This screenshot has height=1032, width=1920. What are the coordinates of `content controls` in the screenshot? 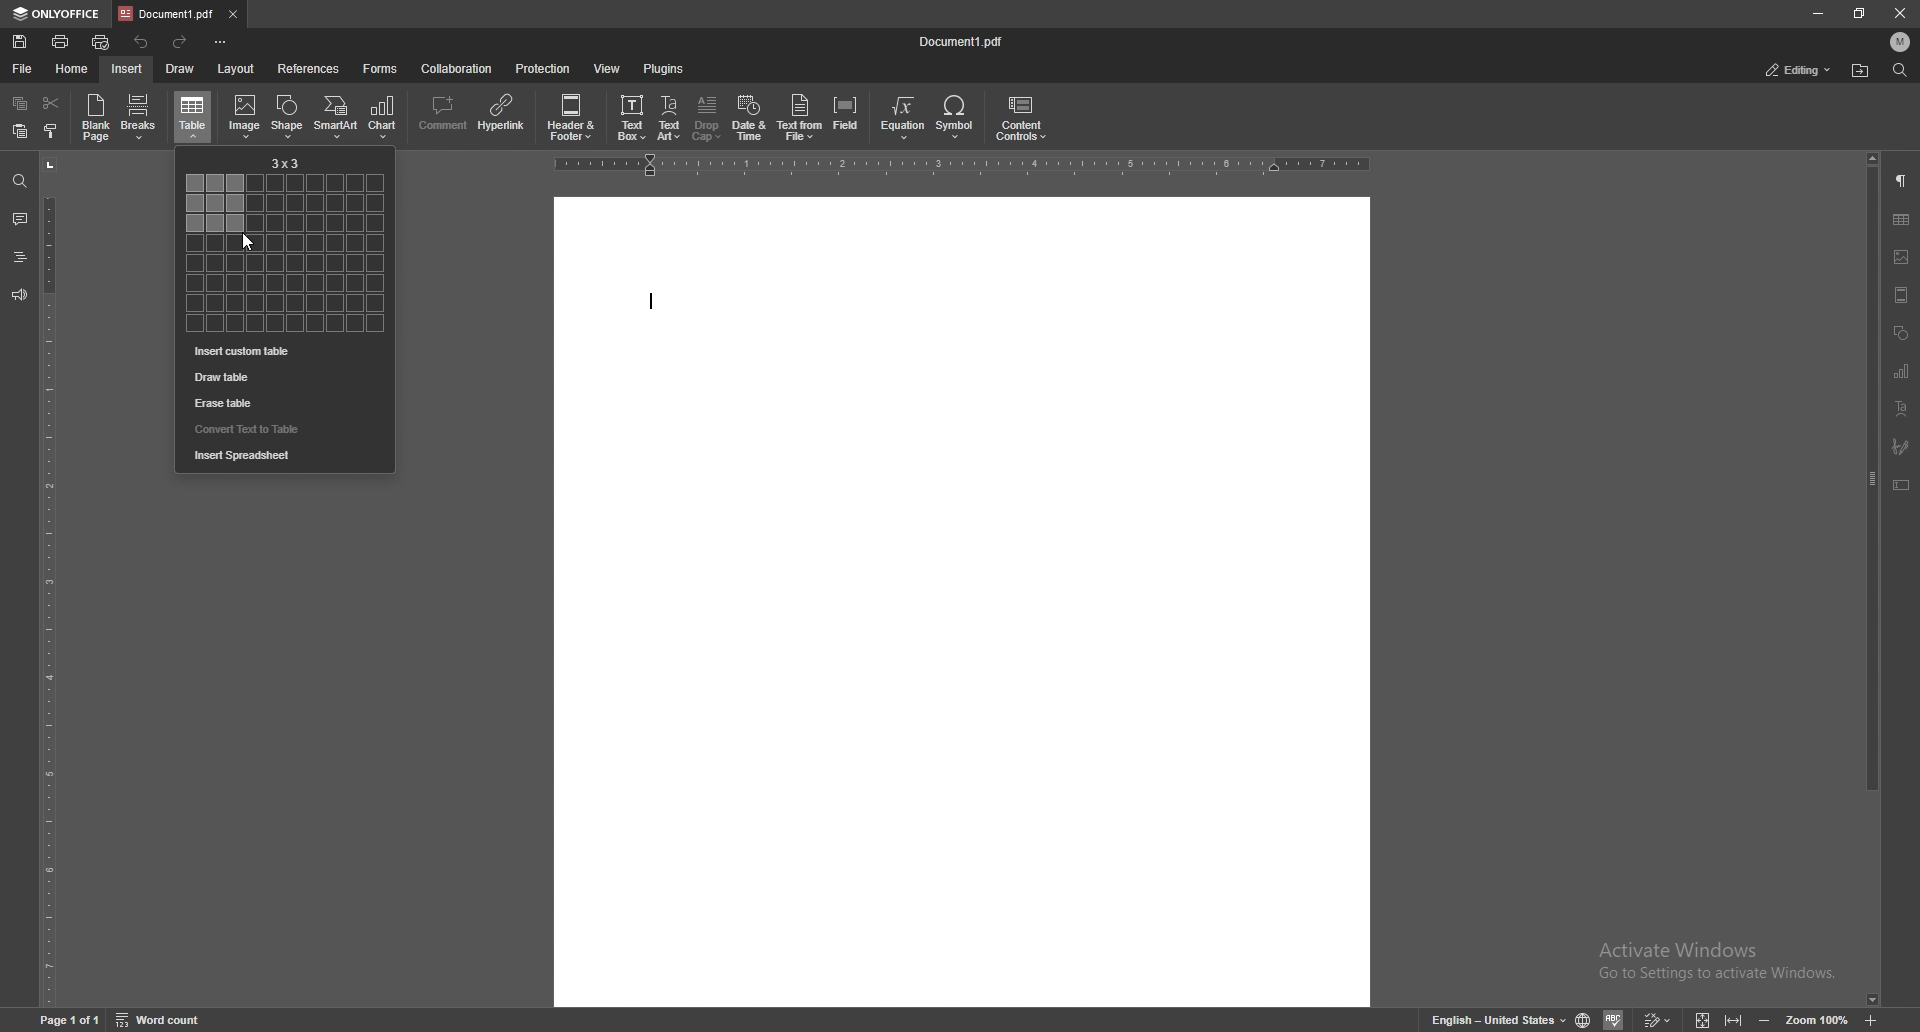 It's located at (1023, 119).